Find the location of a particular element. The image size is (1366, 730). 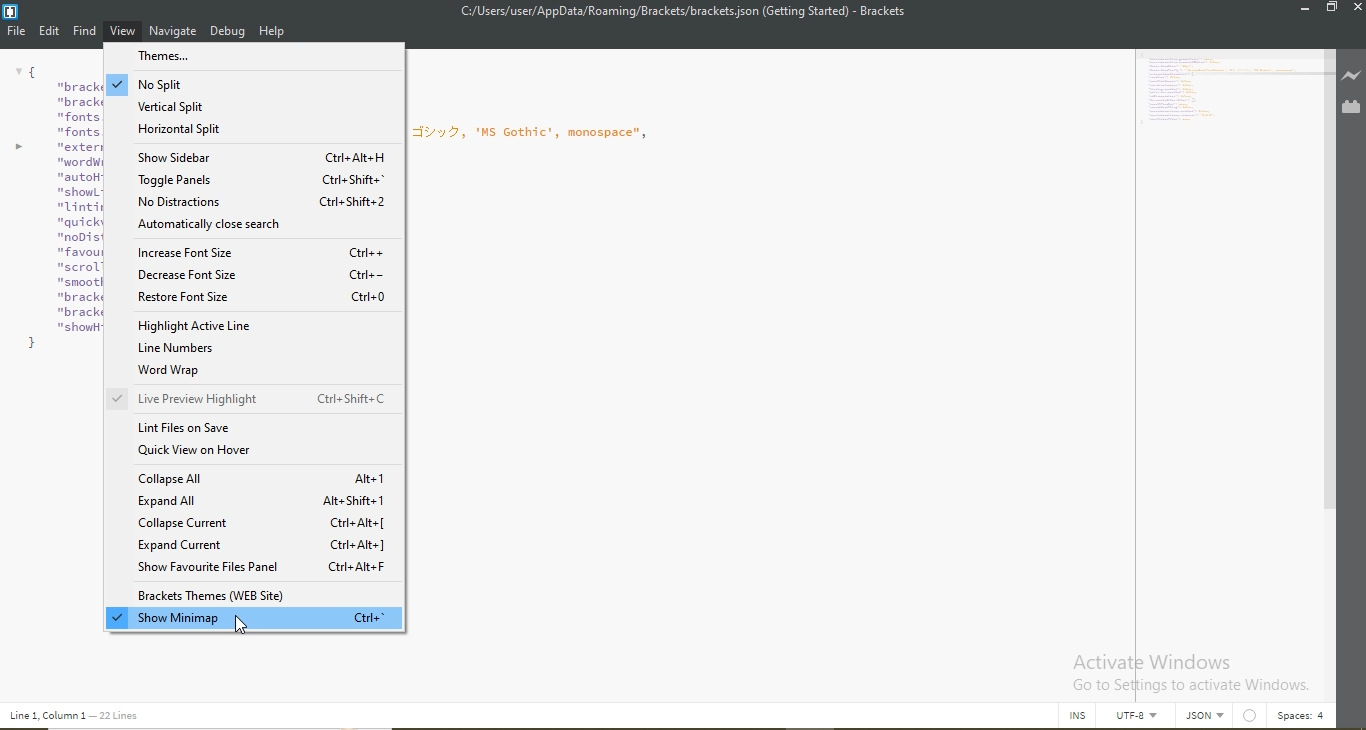

json is located at coordinates (1208, 716).